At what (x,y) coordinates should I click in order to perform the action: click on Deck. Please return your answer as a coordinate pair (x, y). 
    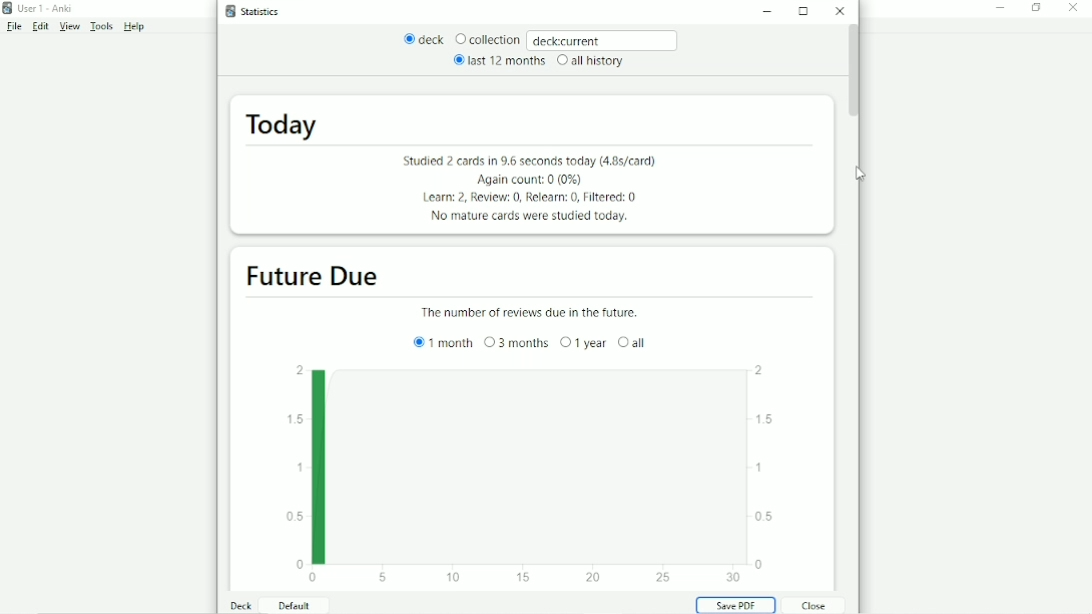
    Looking at the image, I should click on (242, 605).